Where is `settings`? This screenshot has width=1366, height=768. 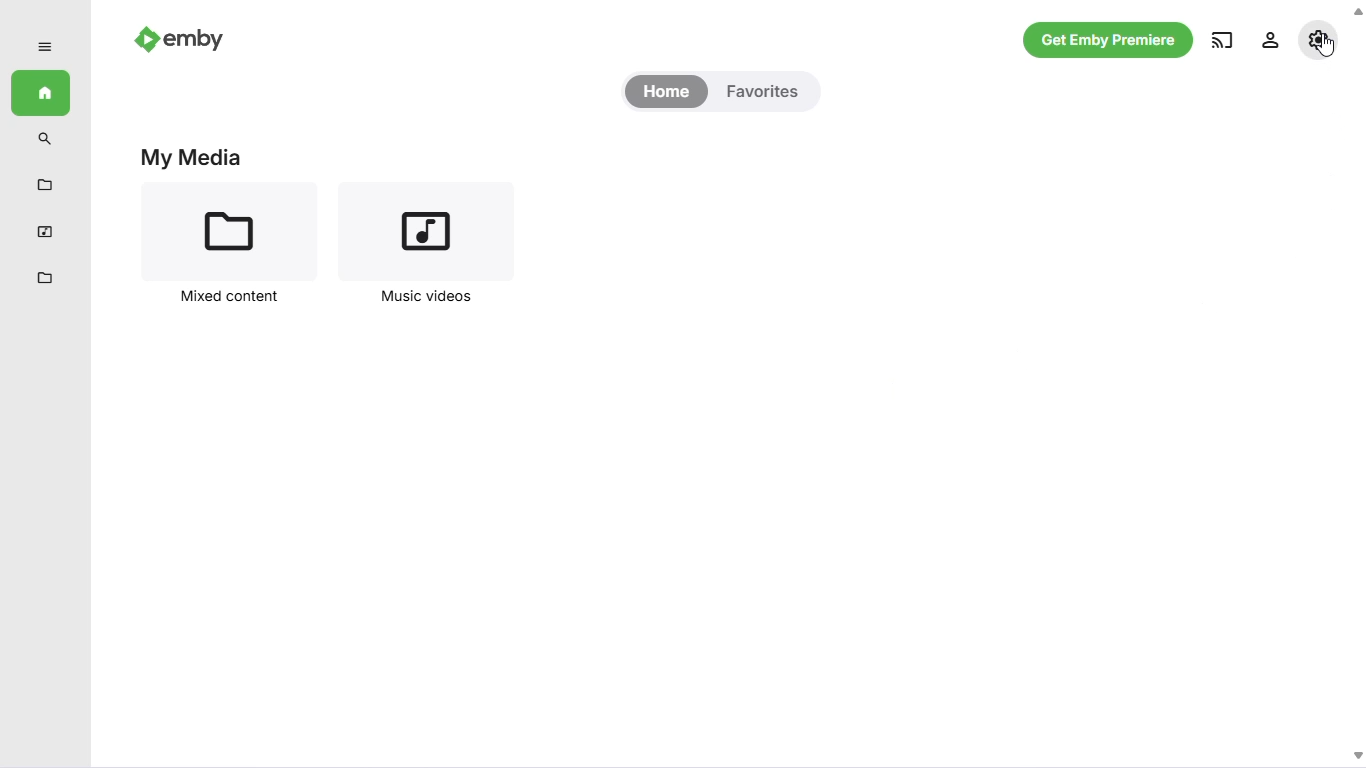
settings is located at coordinates (1270, 39).